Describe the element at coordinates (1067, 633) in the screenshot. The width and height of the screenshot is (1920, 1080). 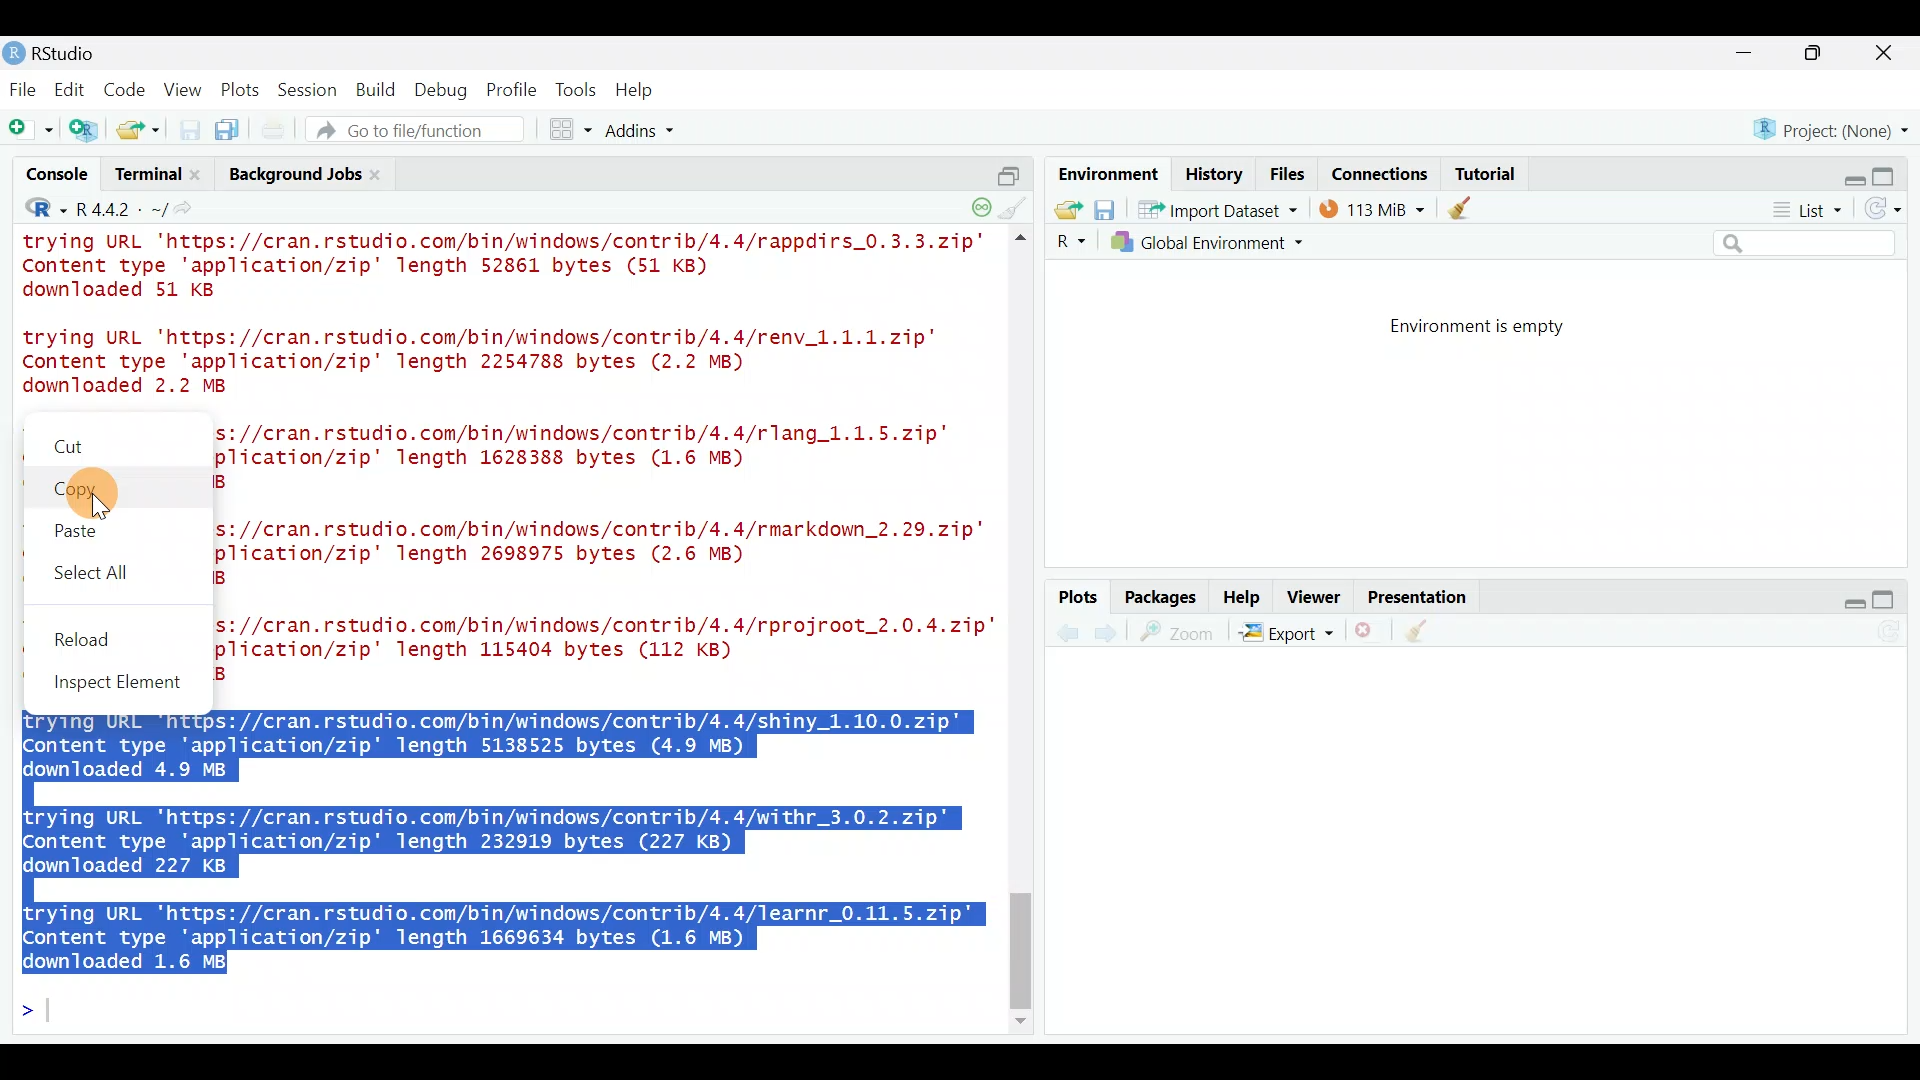
I see `next plot` at that location.